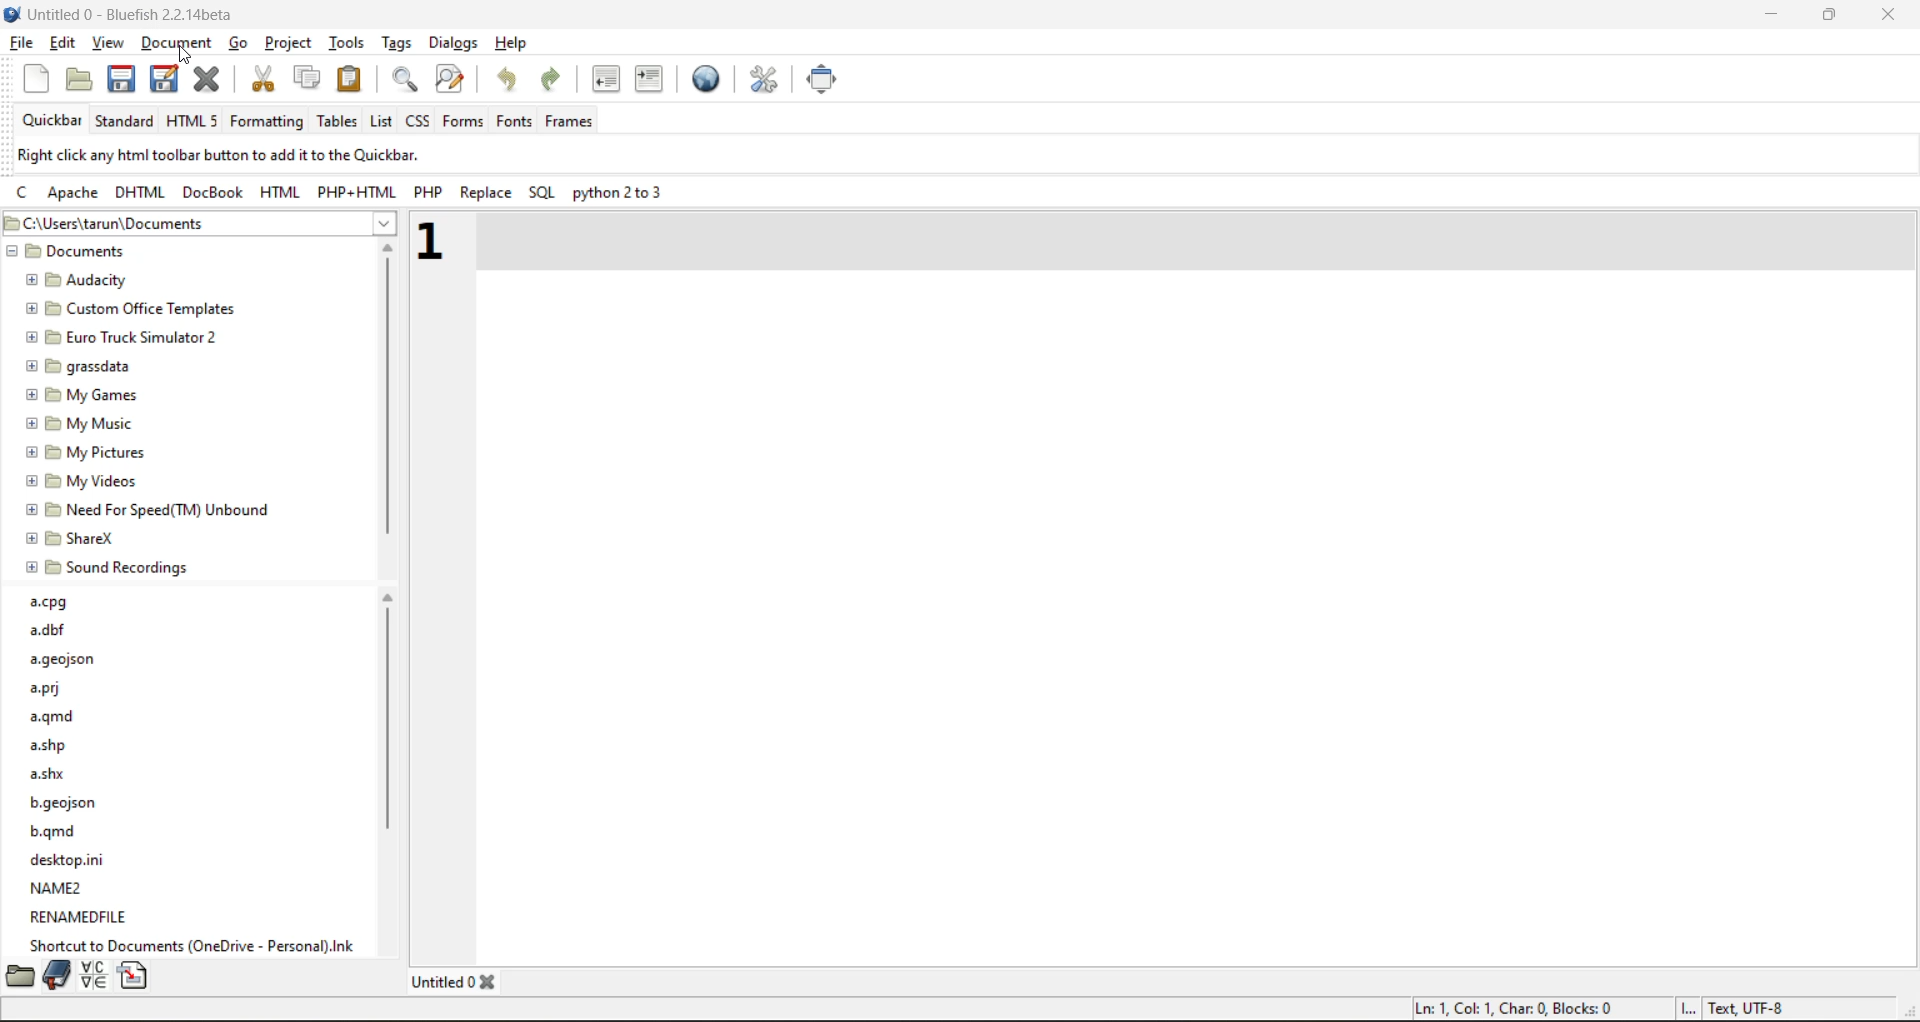 The image size is (1920, 1022). I want to click on replace, so click(485, 193).